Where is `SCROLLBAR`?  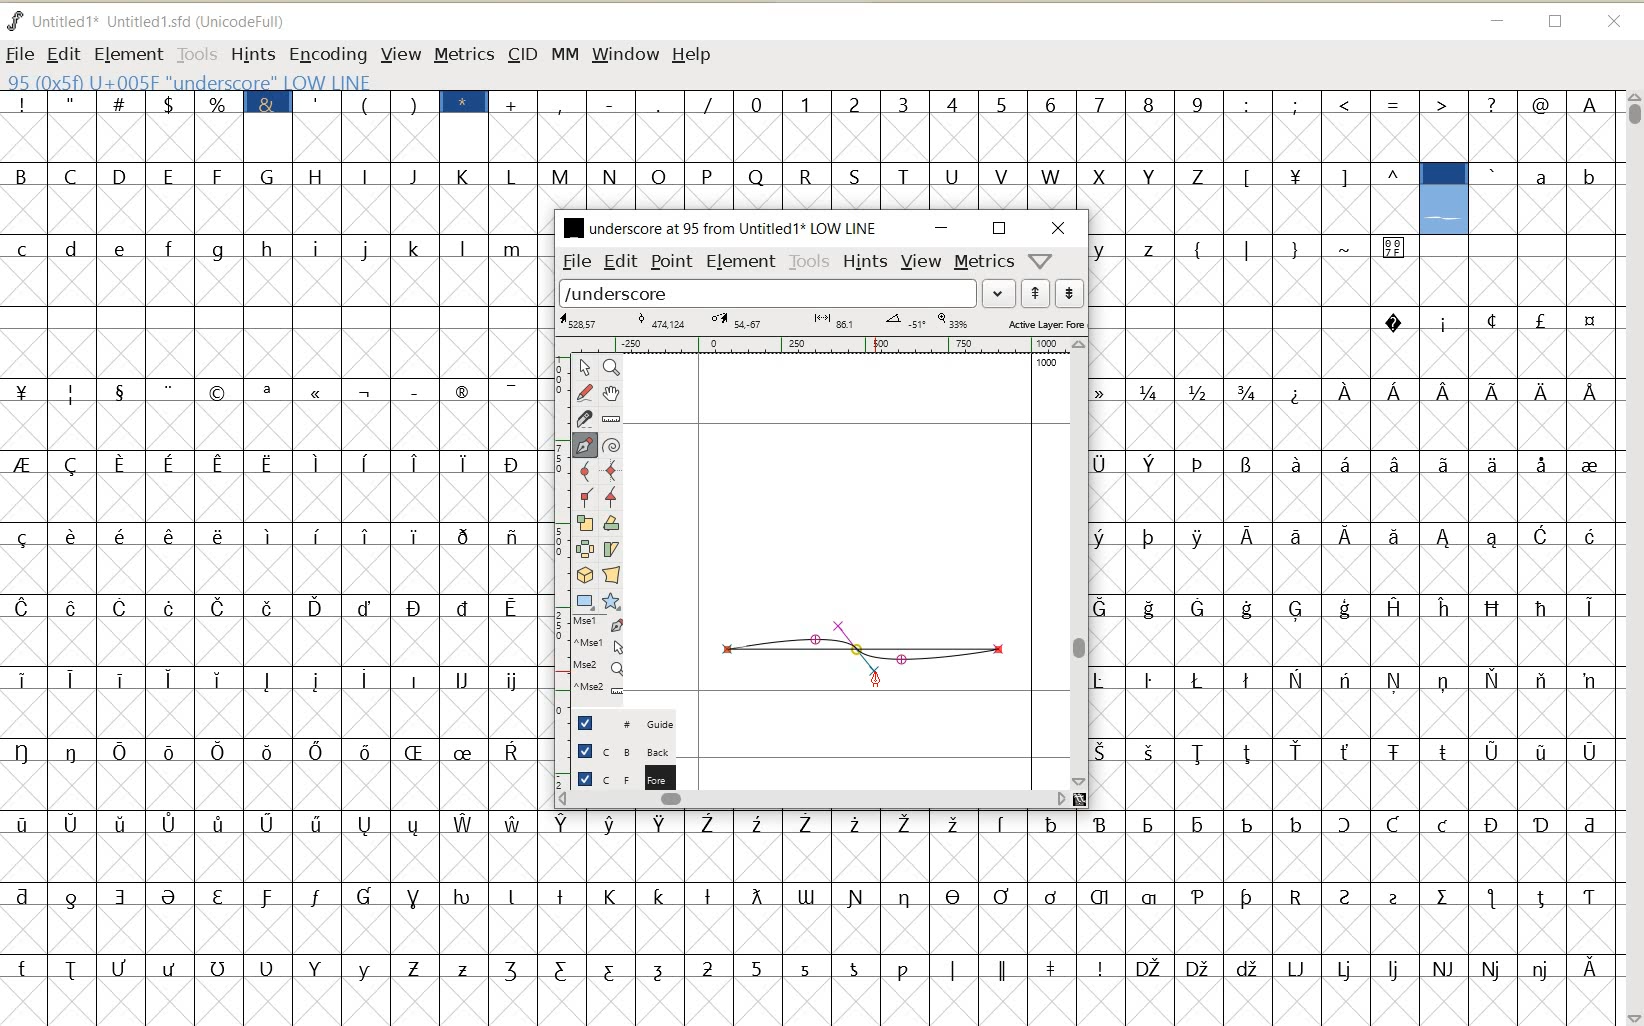
SCROLLBAR is located at coordinates (812, 798).